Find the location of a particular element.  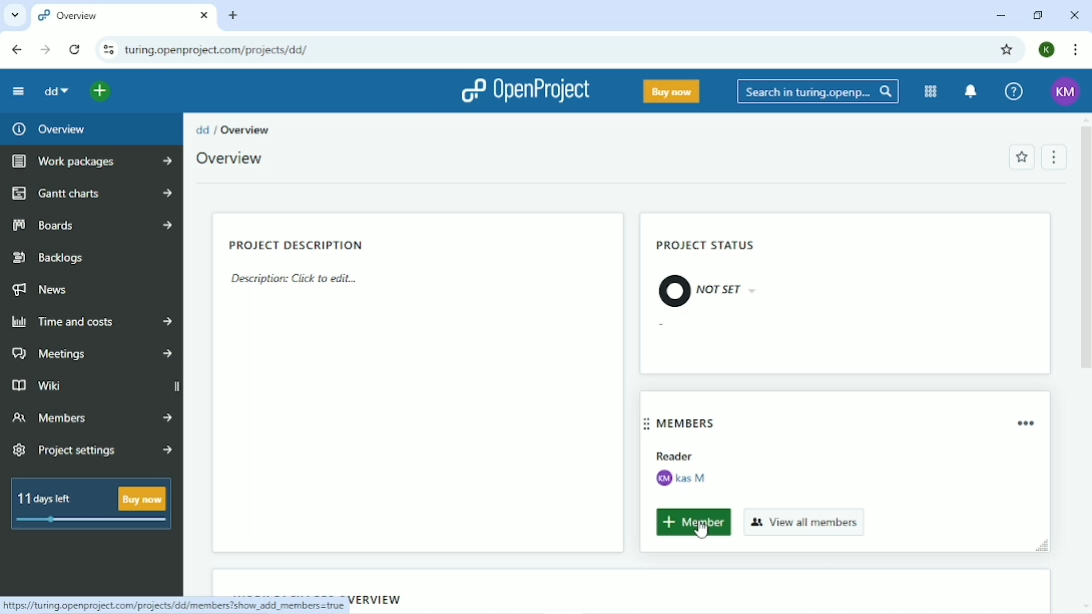

Restore down is located at coordinates (1037, 14).